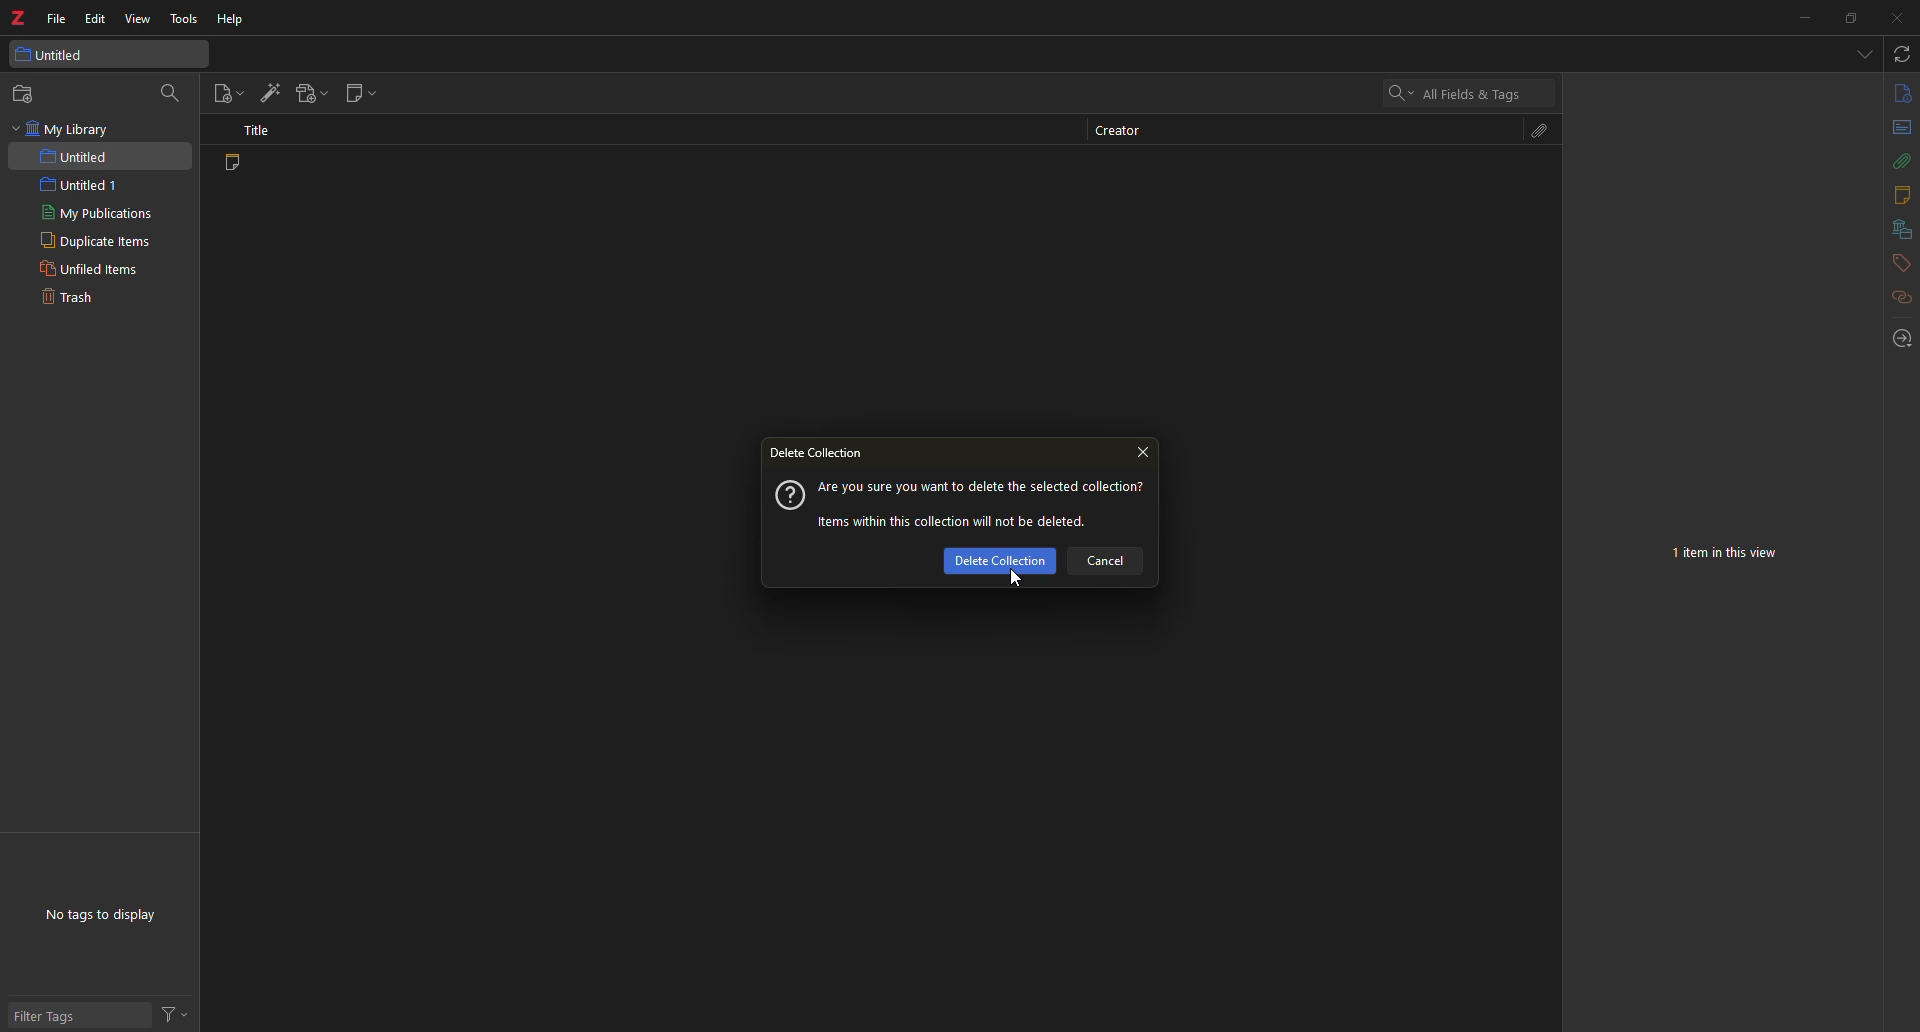  Describe the element at coordinates (1119, 129) in the screenshot. I see `creator` at that location.